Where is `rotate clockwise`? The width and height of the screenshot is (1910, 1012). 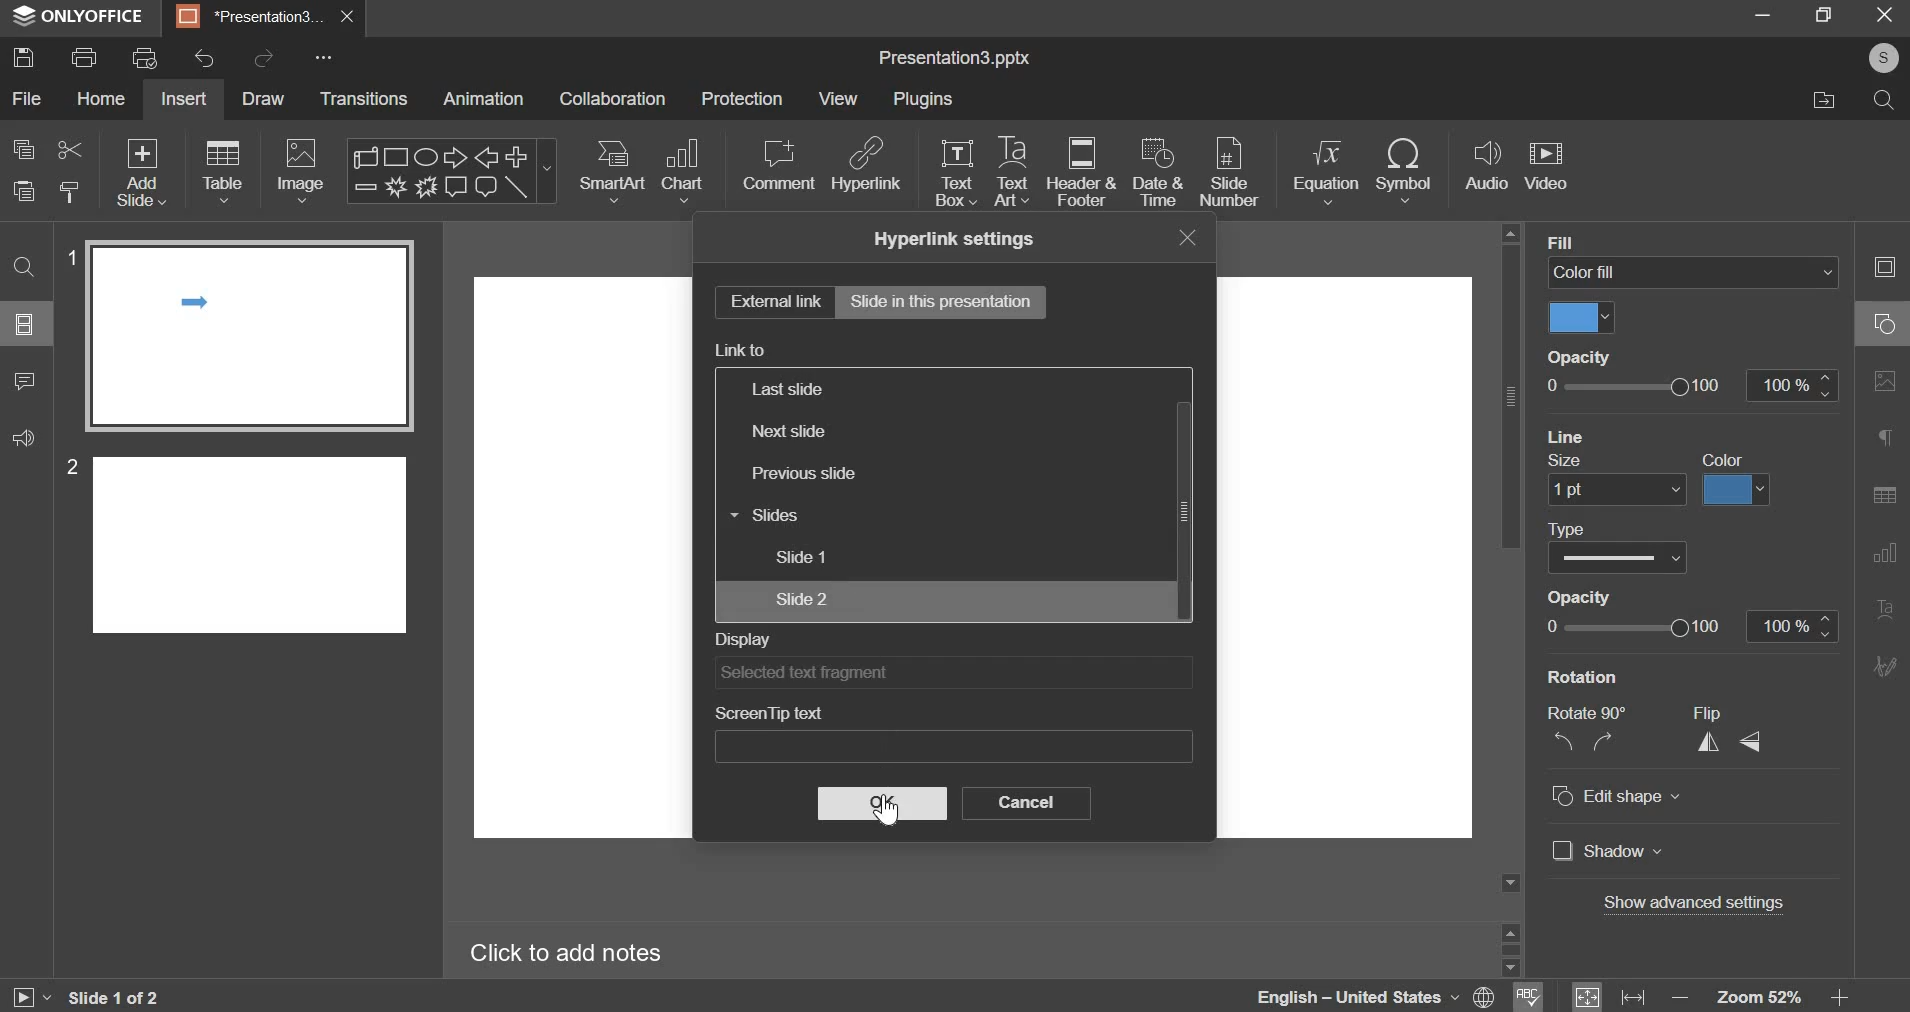 rotate clockwise is located at coordinates (1601, 740).